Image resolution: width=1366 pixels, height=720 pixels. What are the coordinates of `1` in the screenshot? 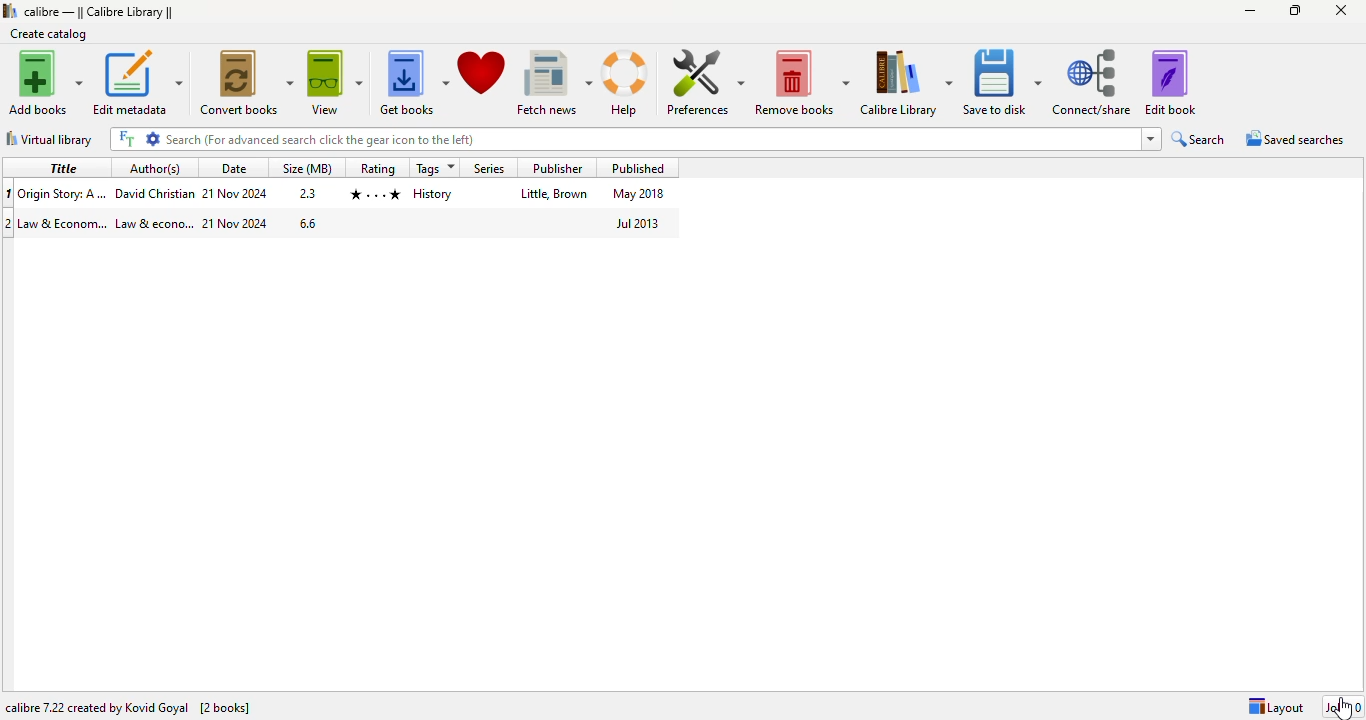 It's located at (9, 194).